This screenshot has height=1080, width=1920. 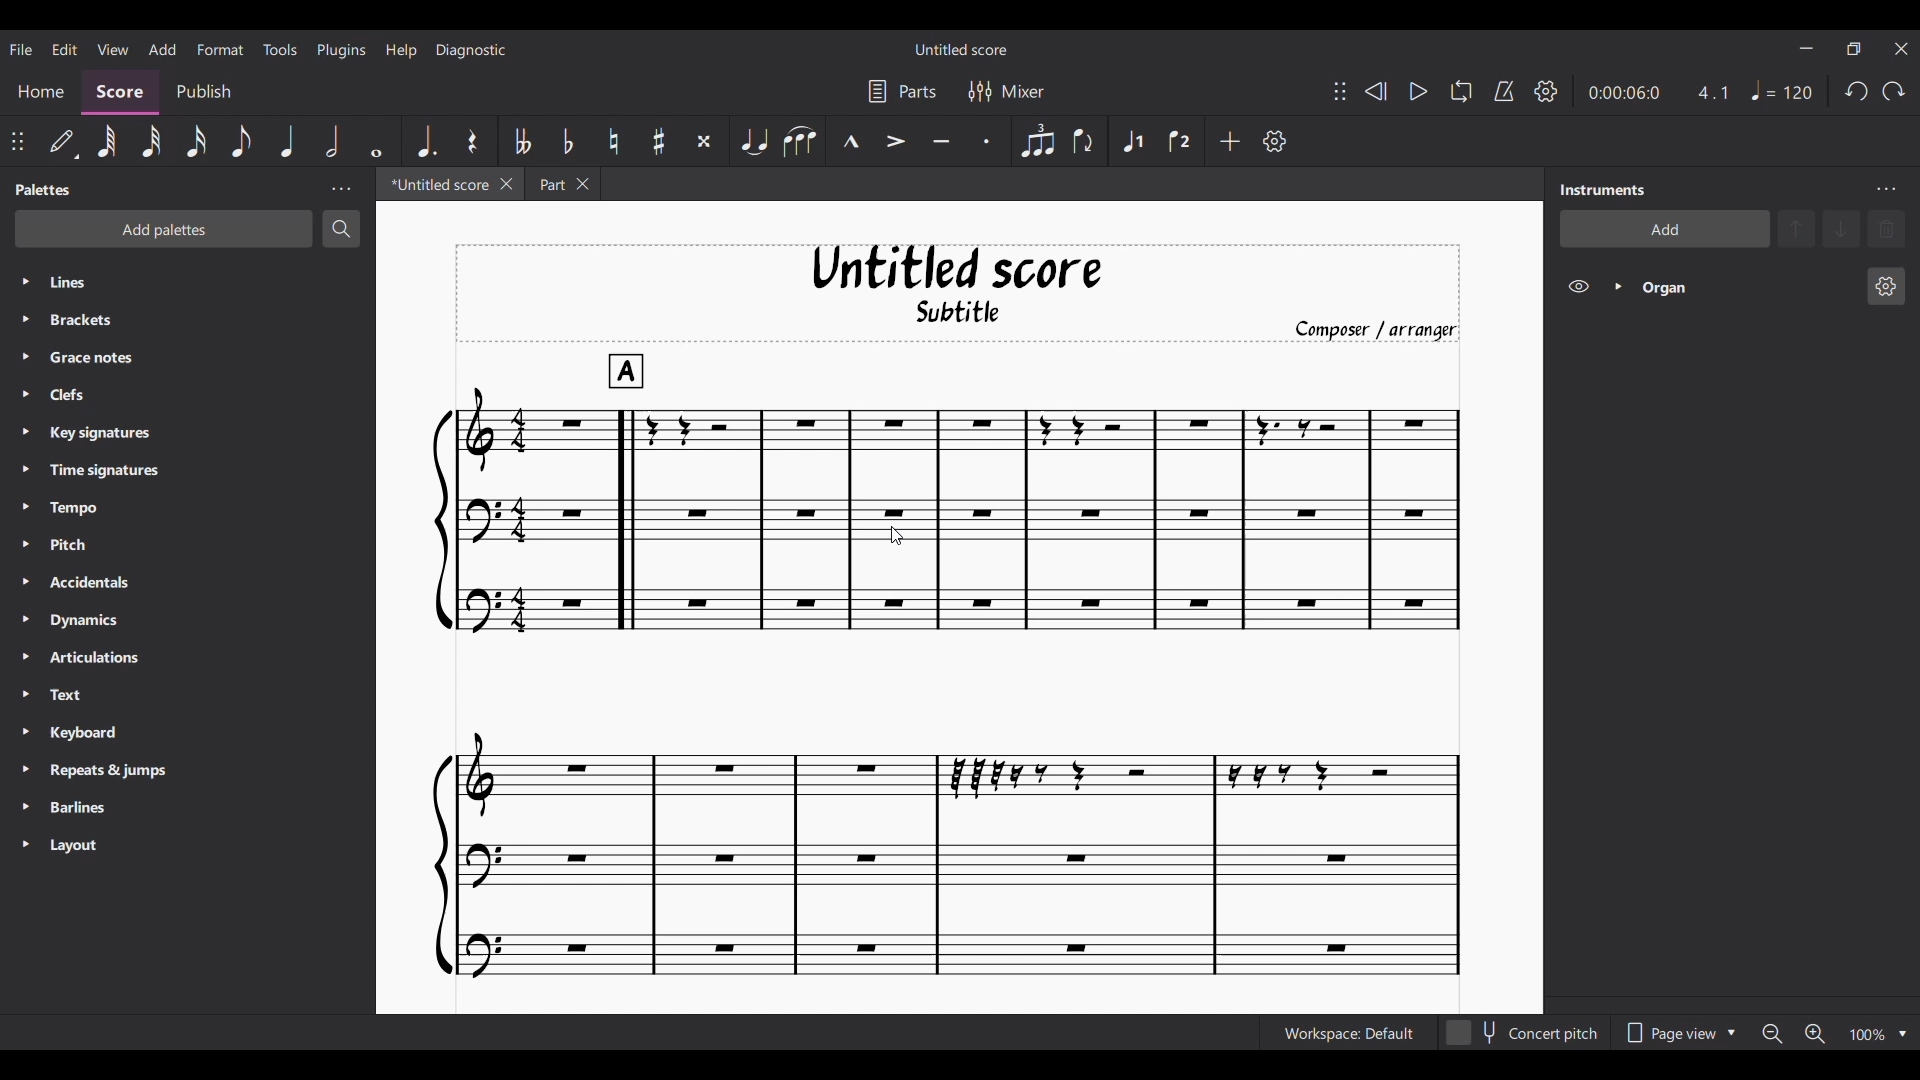 What do you see at coordinates (1603, 189) in the screenshot?
I see `Panel title` at bounding box center [1603, 189].